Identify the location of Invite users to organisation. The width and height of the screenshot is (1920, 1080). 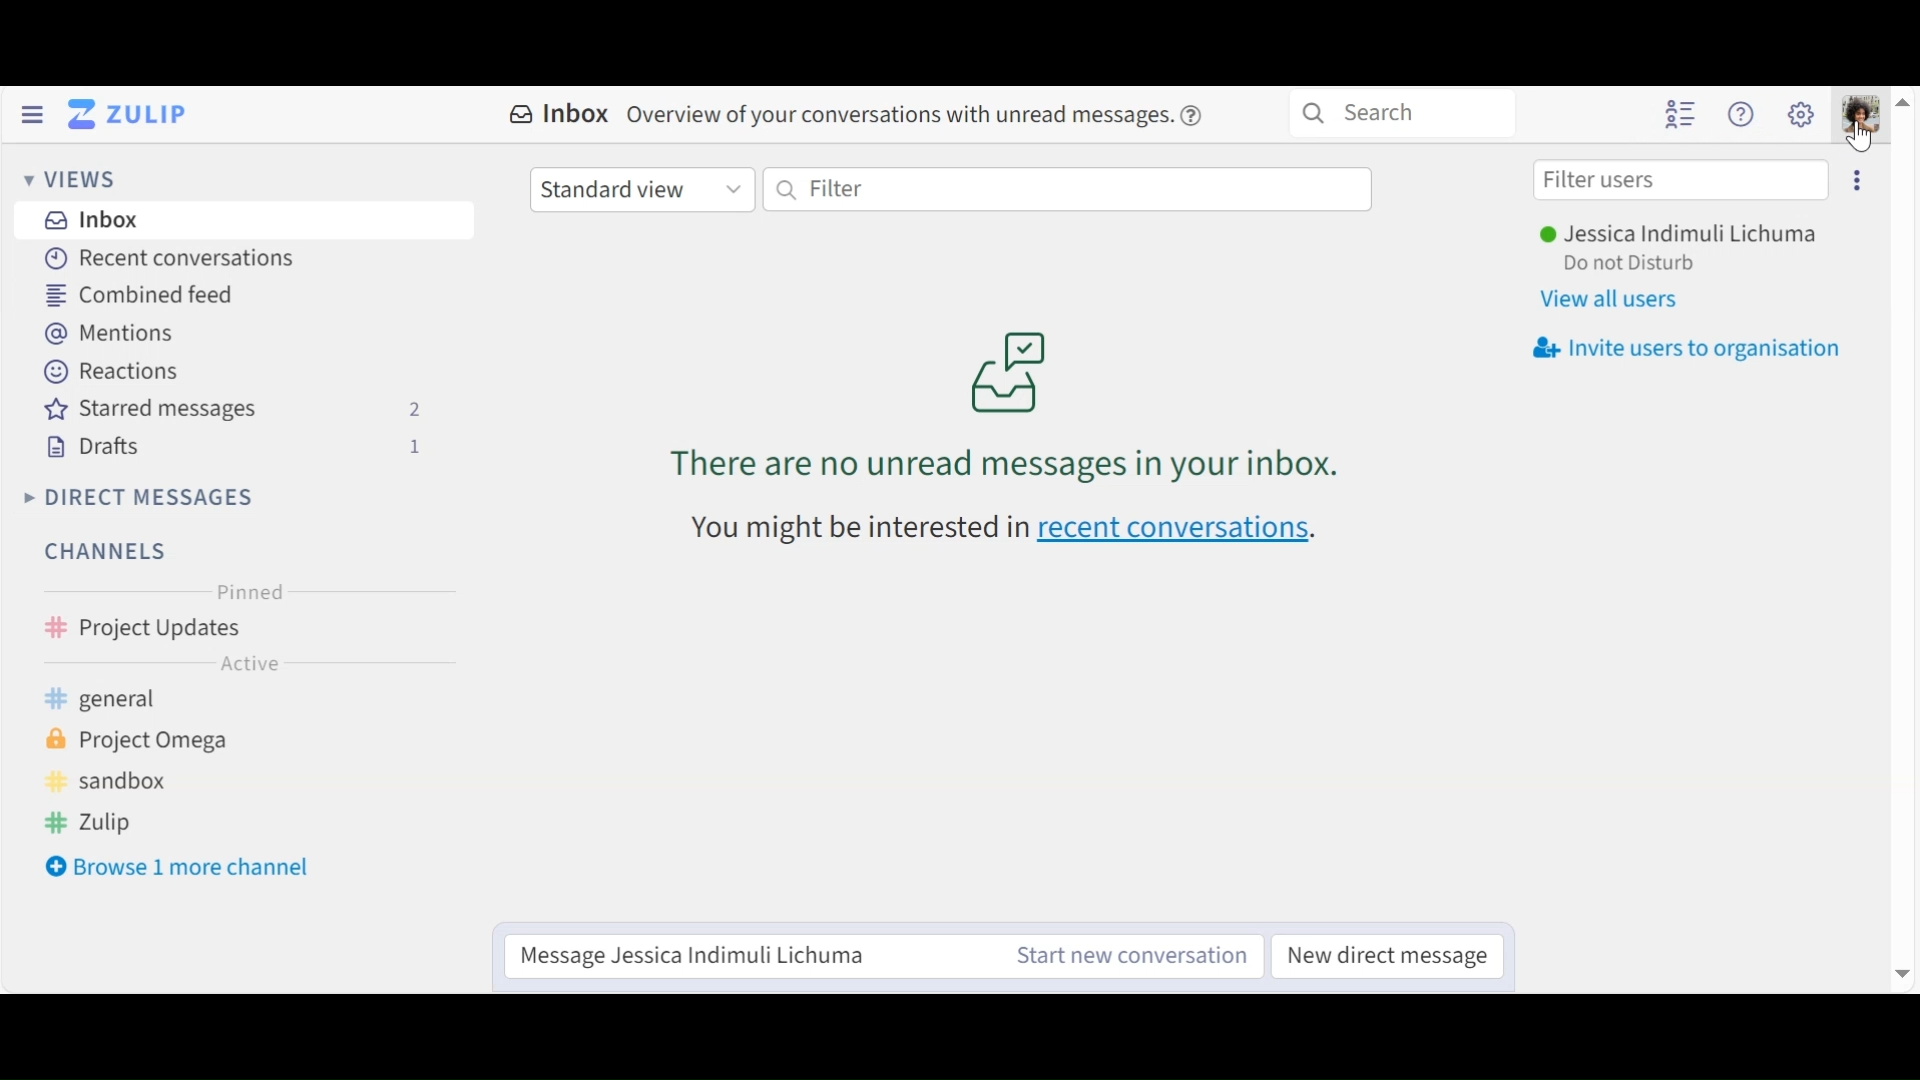
(1688, 349).